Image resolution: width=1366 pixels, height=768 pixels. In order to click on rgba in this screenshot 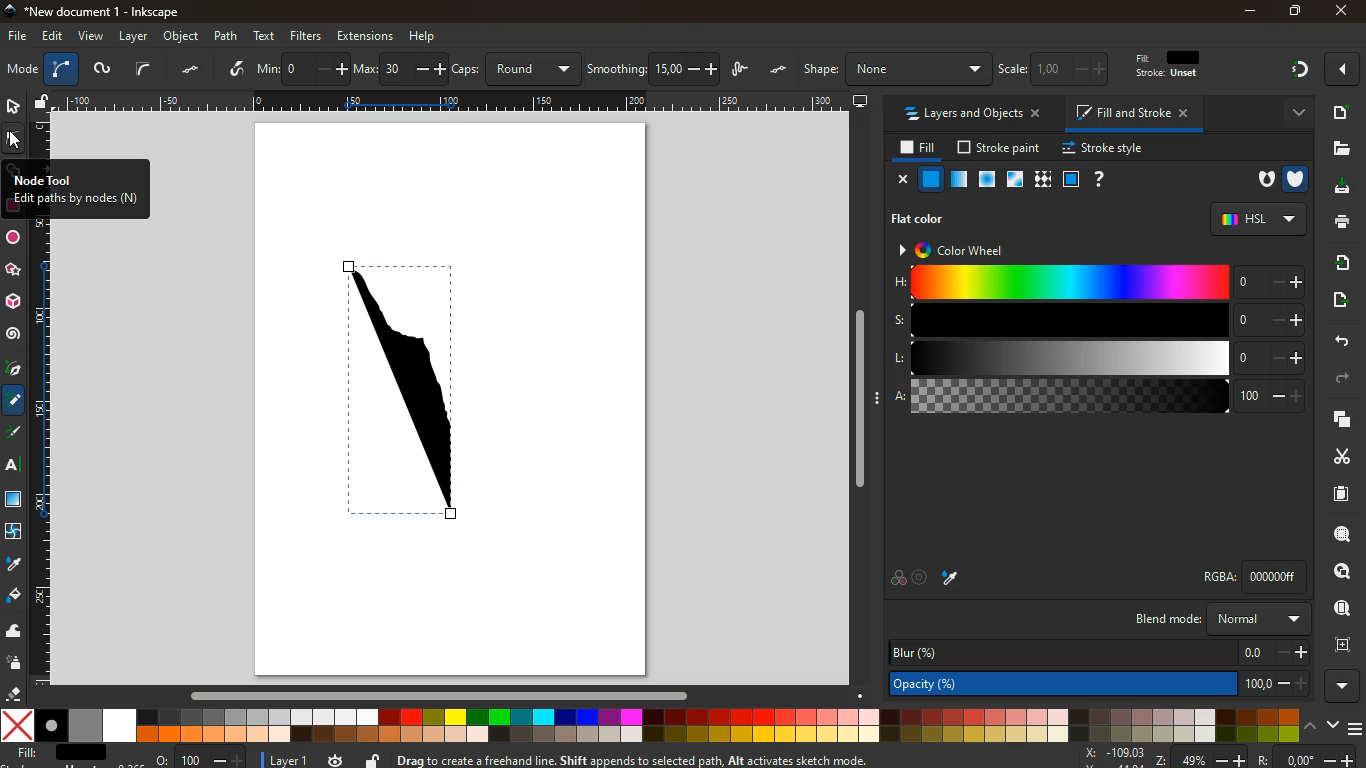, I will do `click(1258, 576)`.